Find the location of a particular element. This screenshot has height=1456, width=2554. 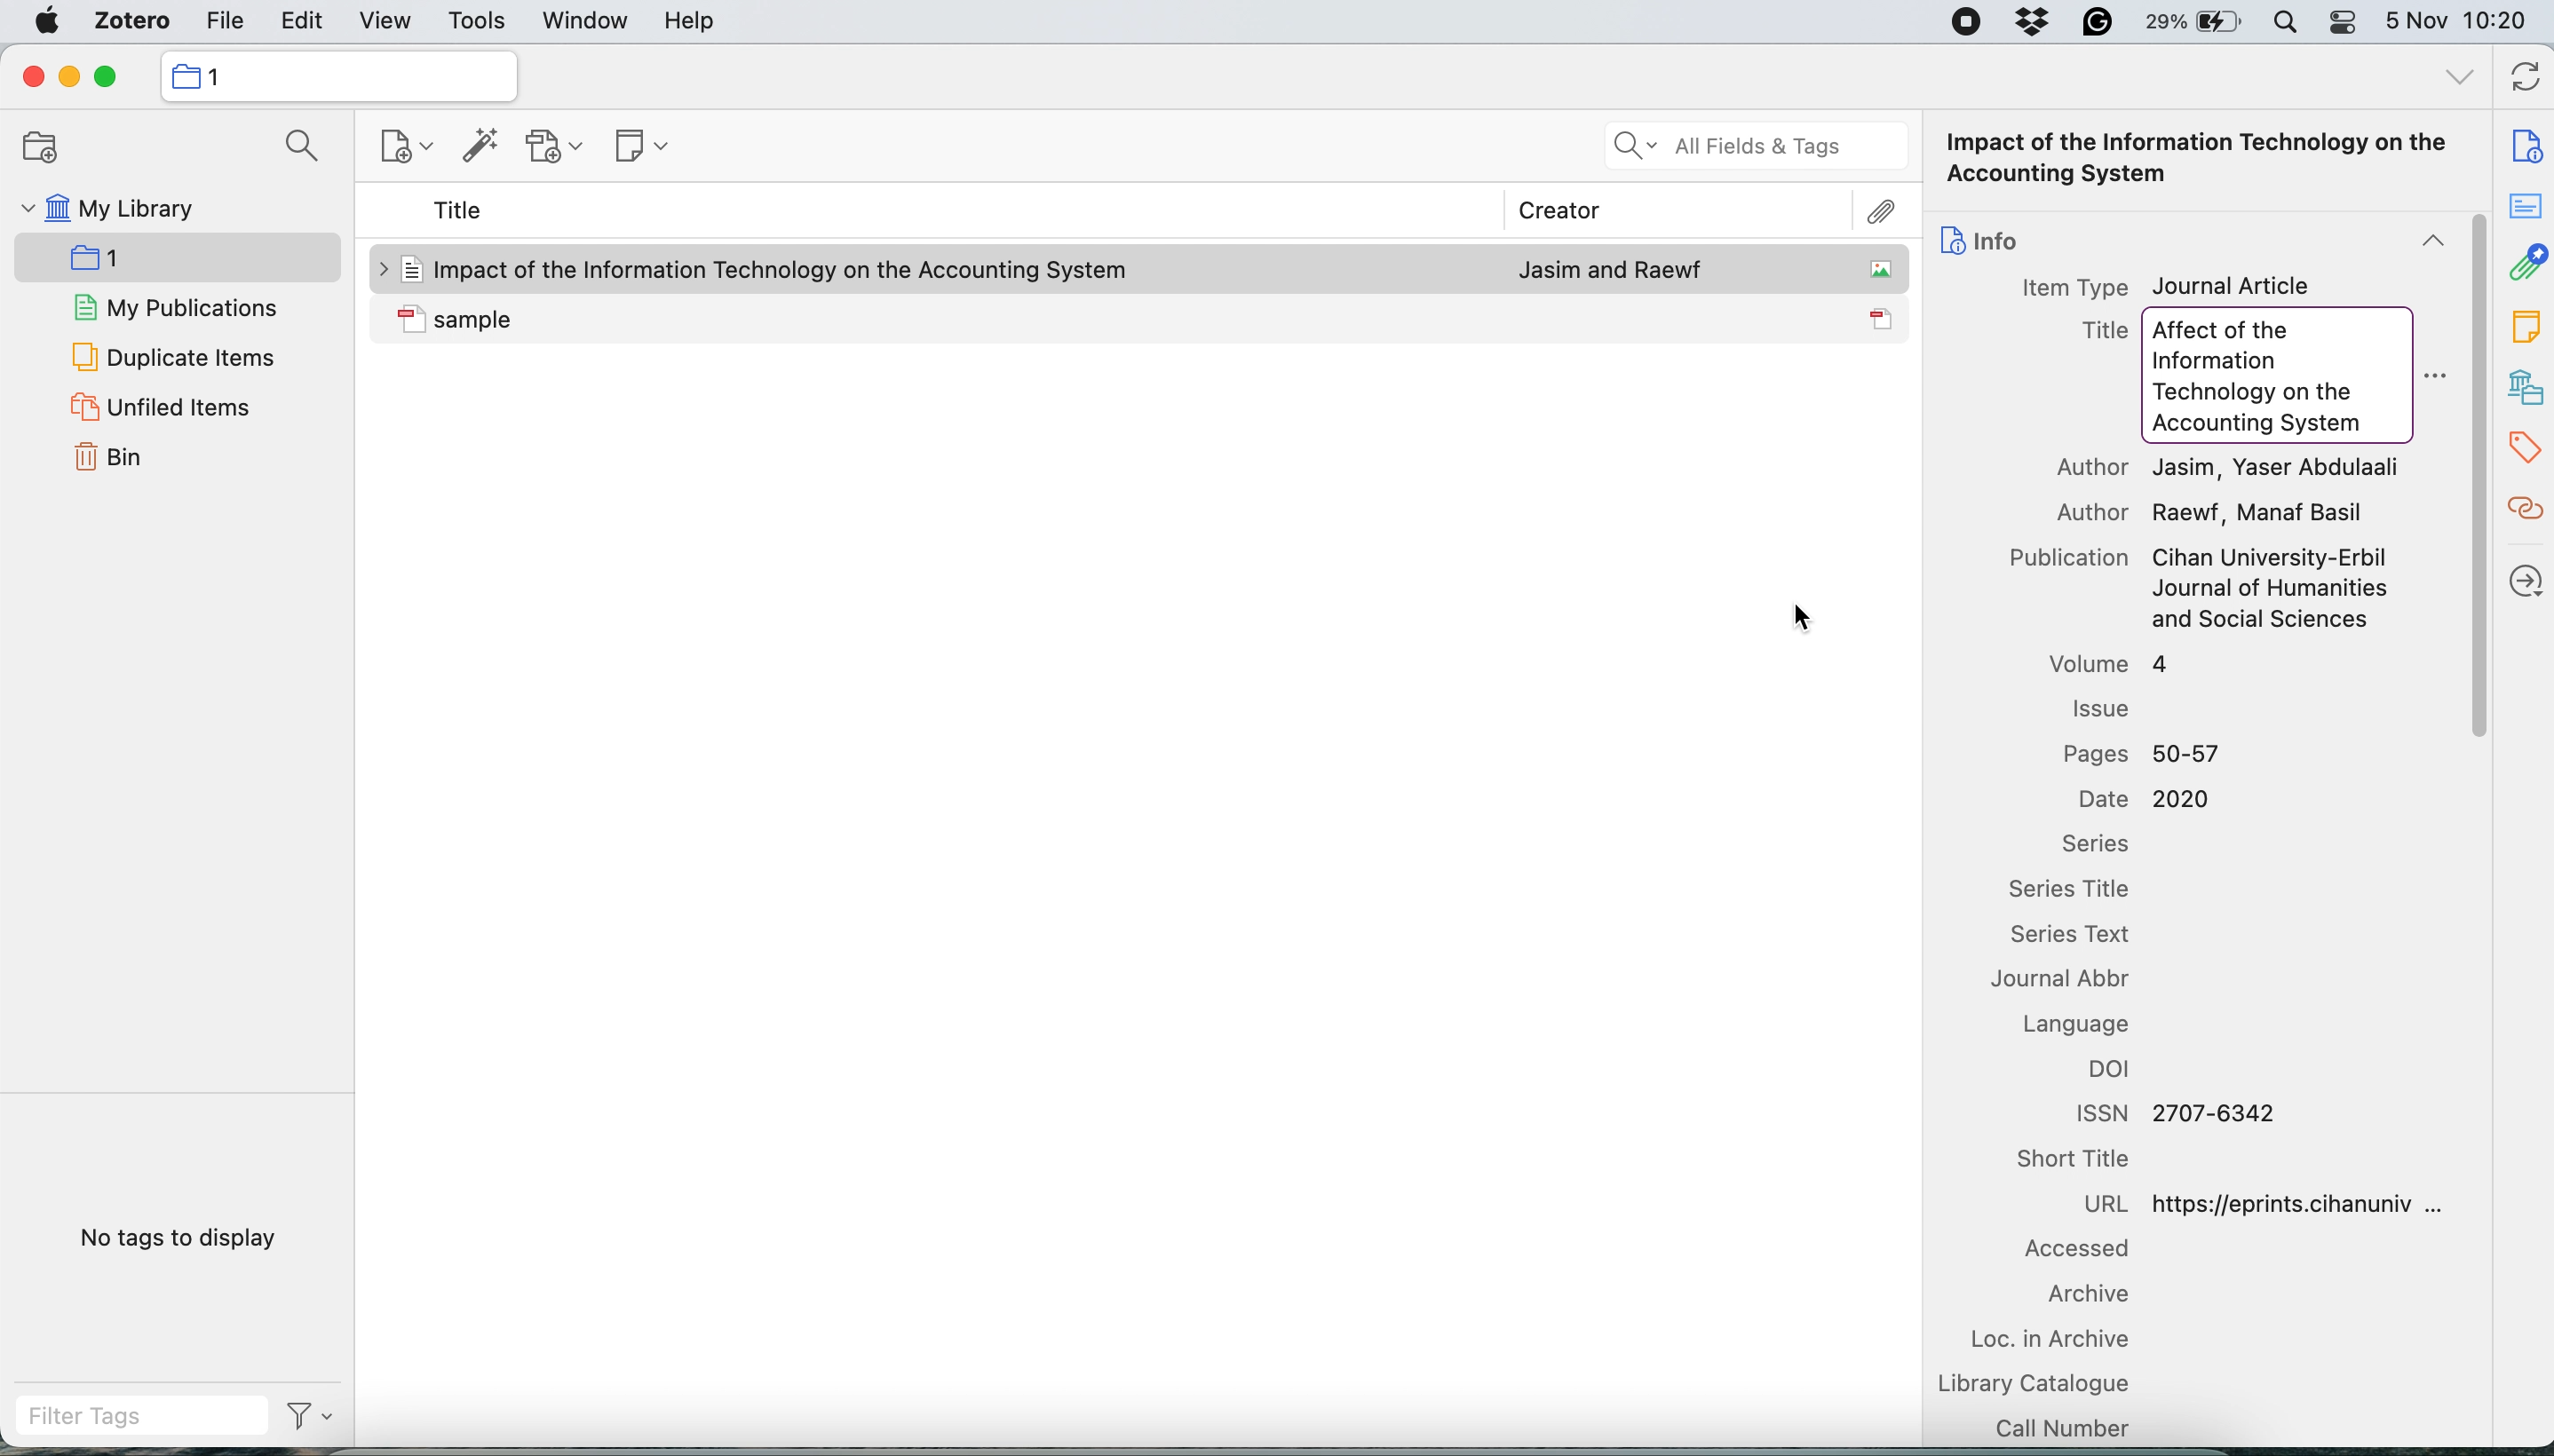

archive is located at coordinates (2088, 1294).